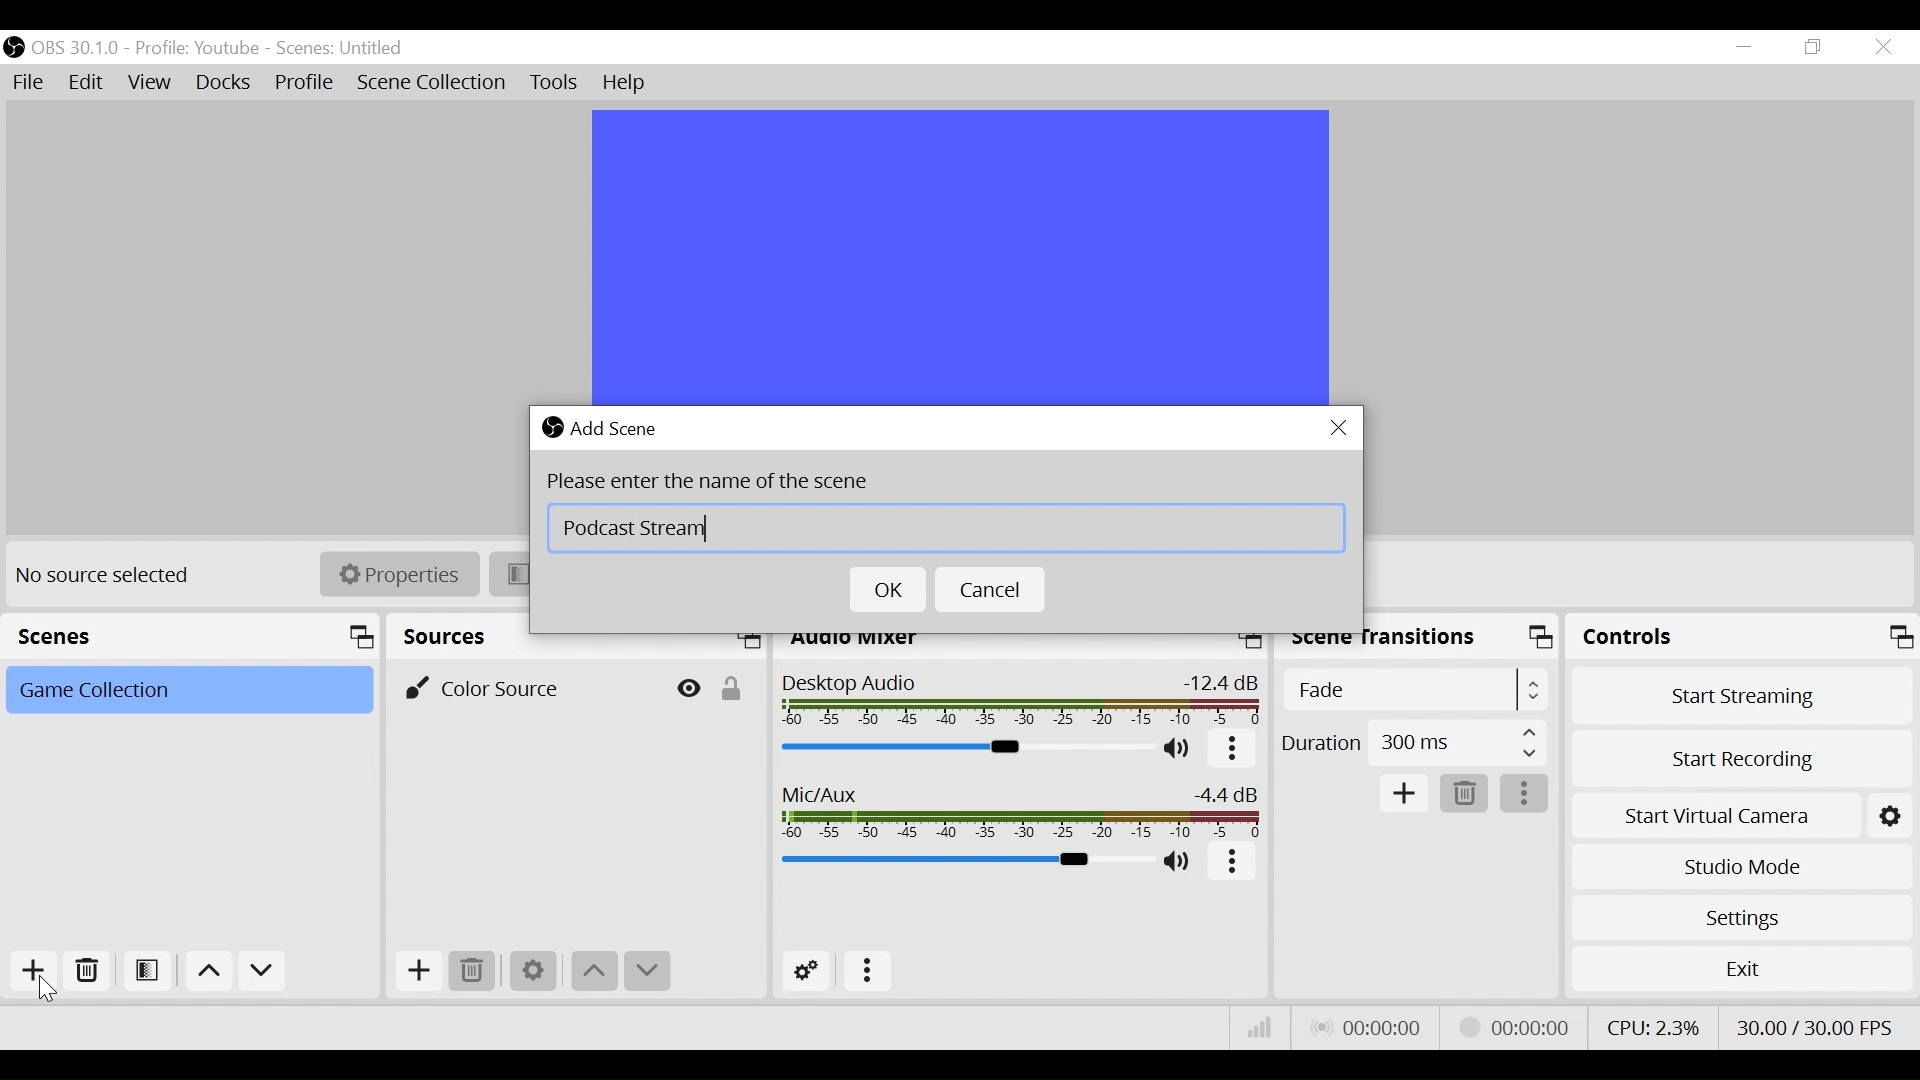 The width and height of the screenshot is (1920, 1080). Describe the element at coordinates (807, 971) in the screenshot. I see `Advanced Setting` at that location.